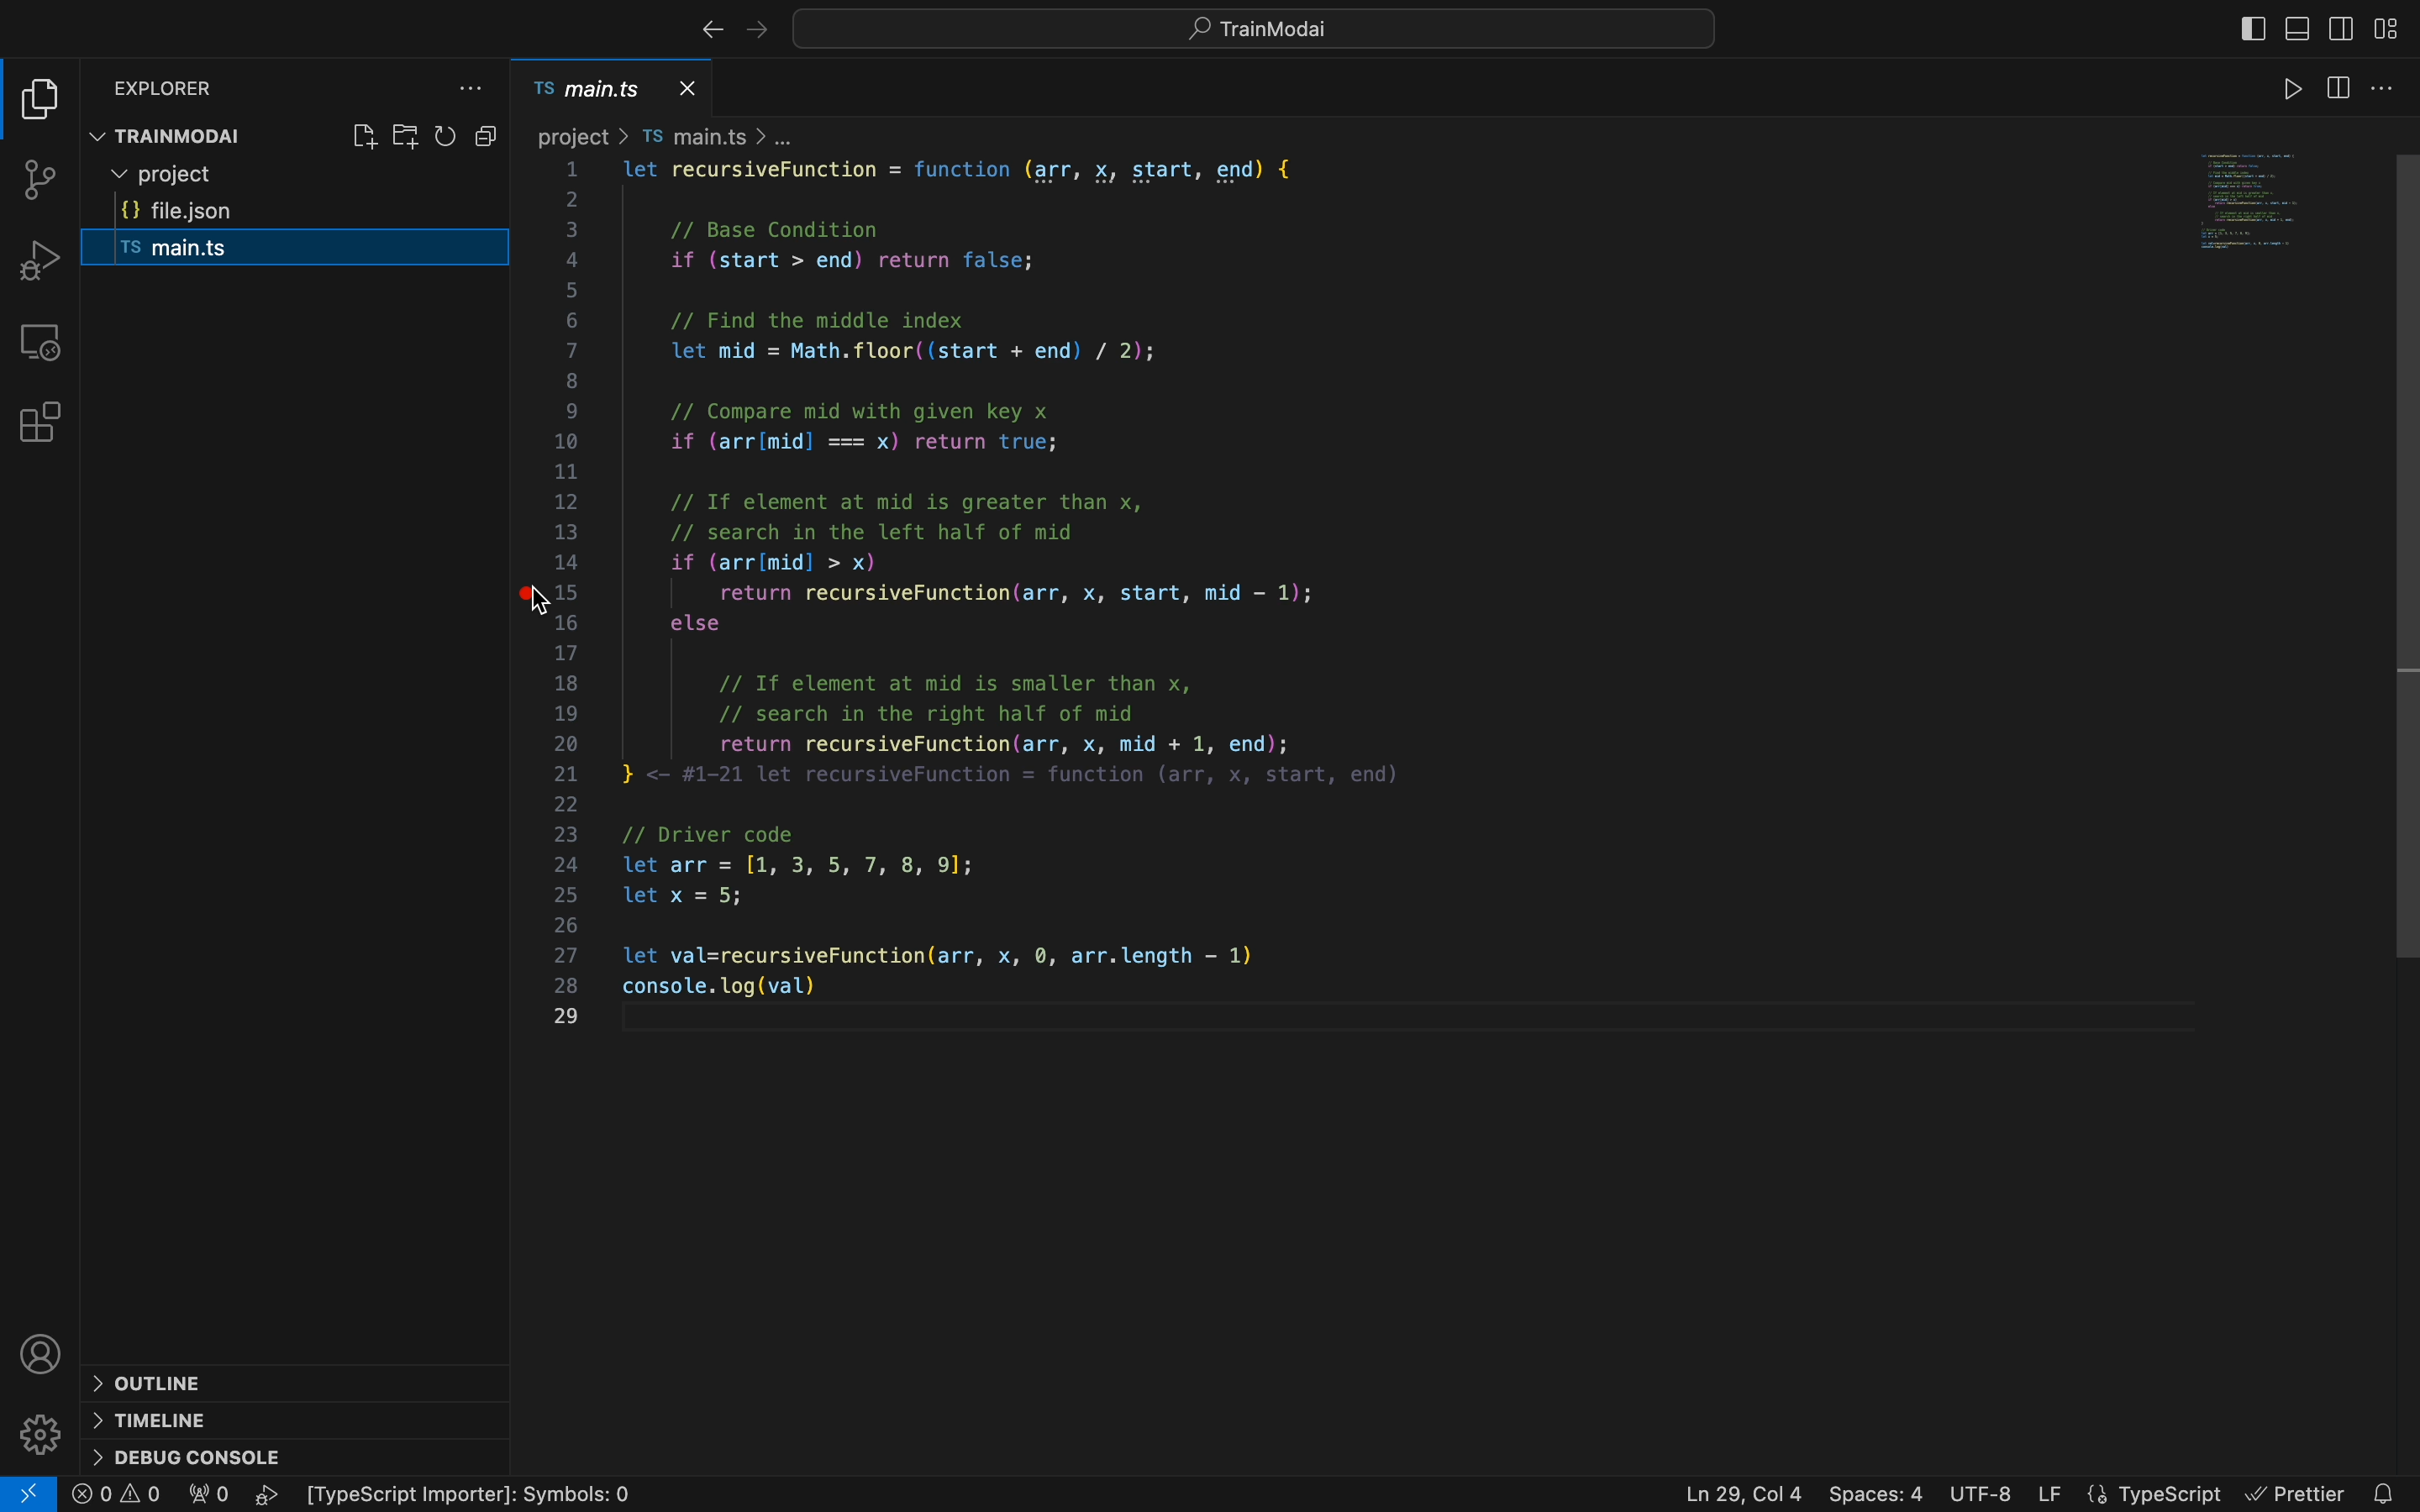  I want to click on Prettier, so click(2301, 1484).